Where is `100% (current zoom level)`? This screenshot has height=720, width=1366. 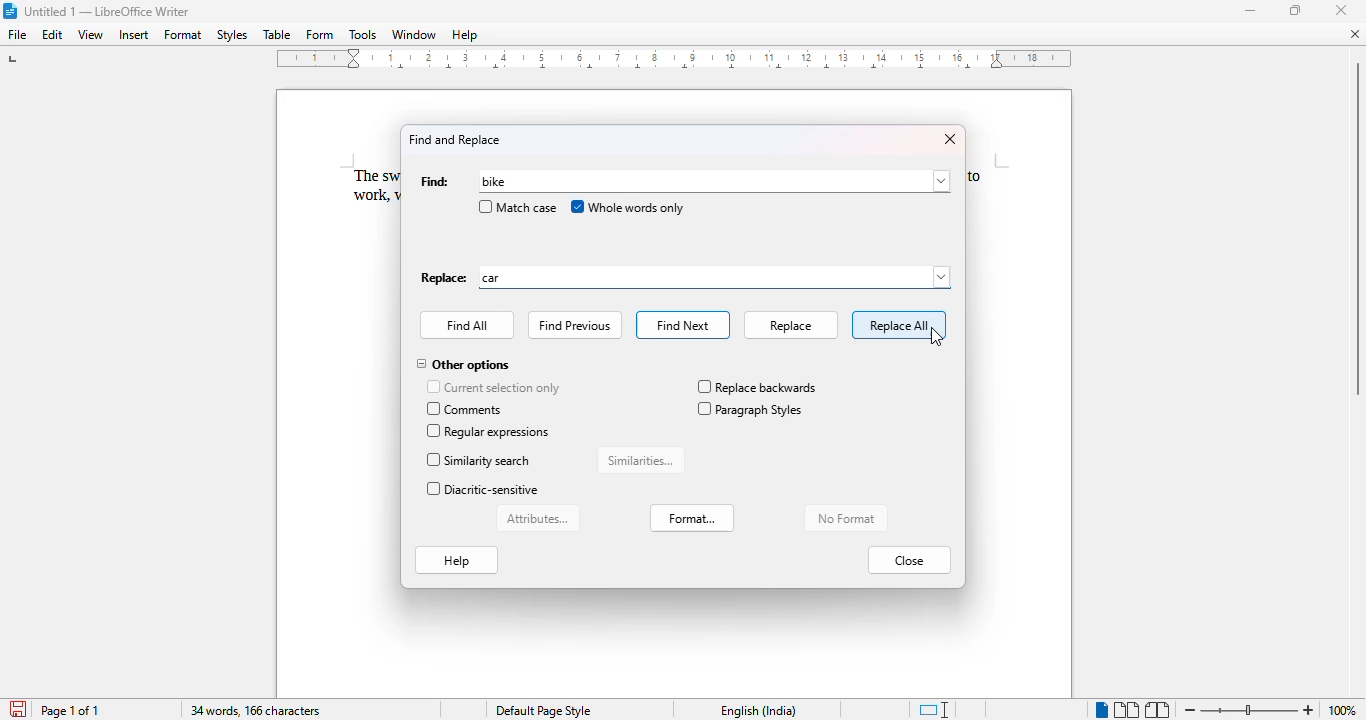 100% (current zoom level) is located at coordinates (1345, 710).